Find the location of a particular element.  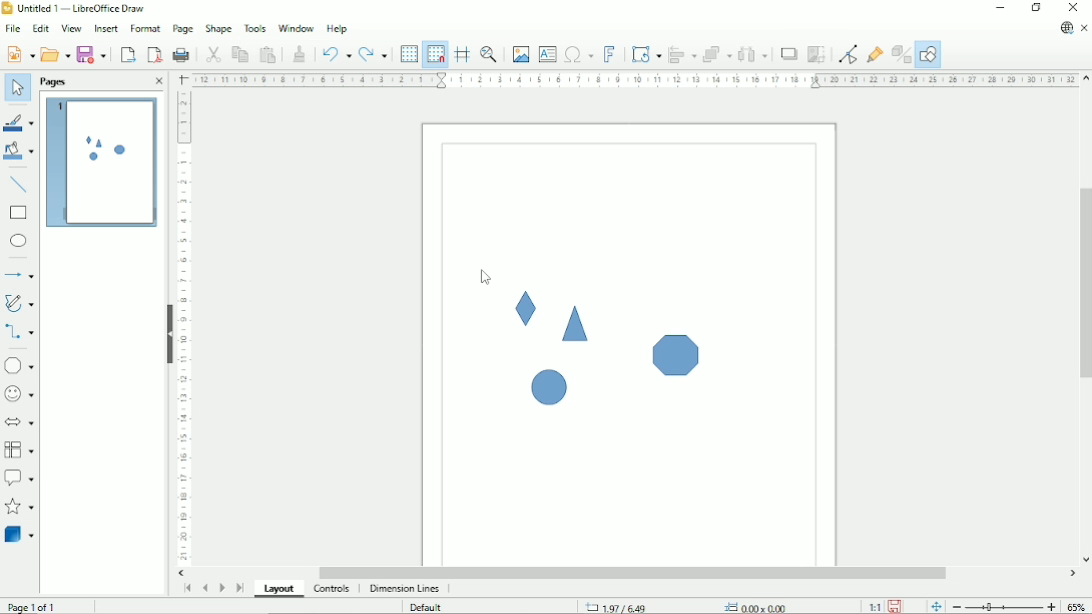

Scroll to first page is located at coordinates (187, 588).